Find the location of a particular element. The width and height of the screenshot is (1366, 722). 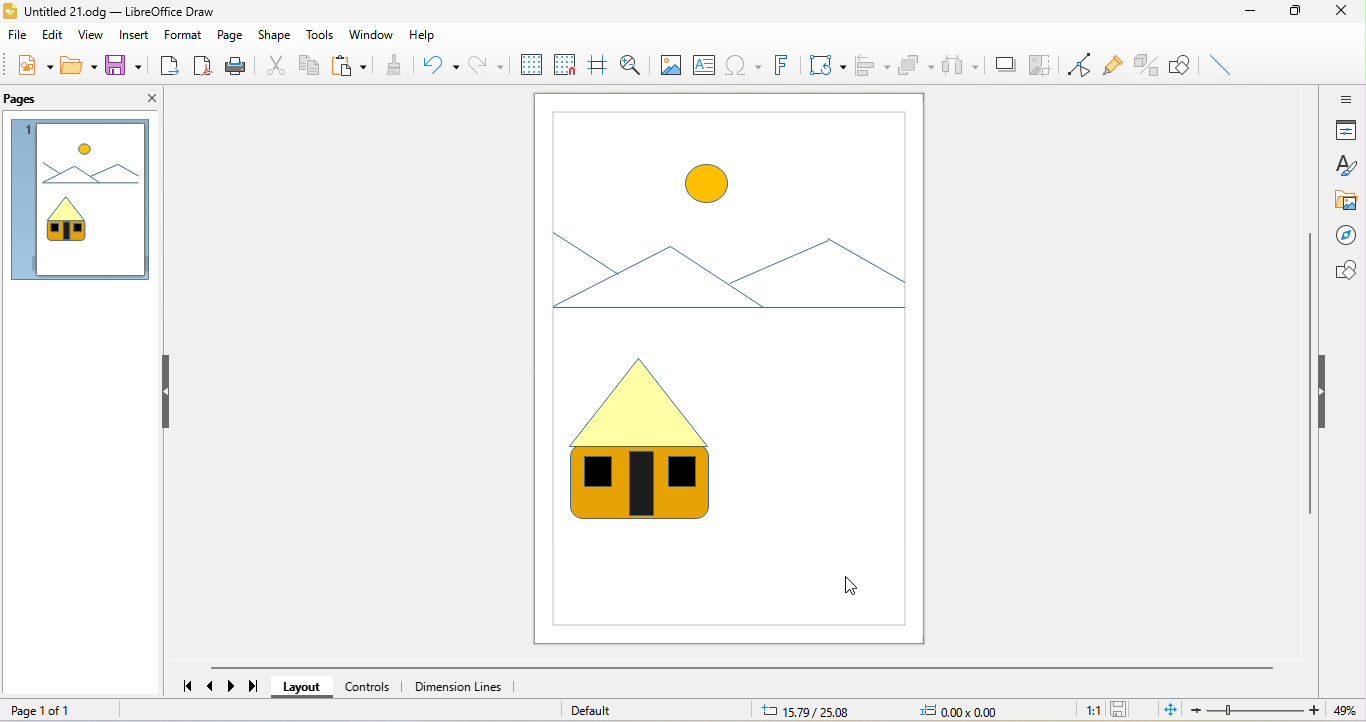

maximize is located at coordinates (1293, 15).